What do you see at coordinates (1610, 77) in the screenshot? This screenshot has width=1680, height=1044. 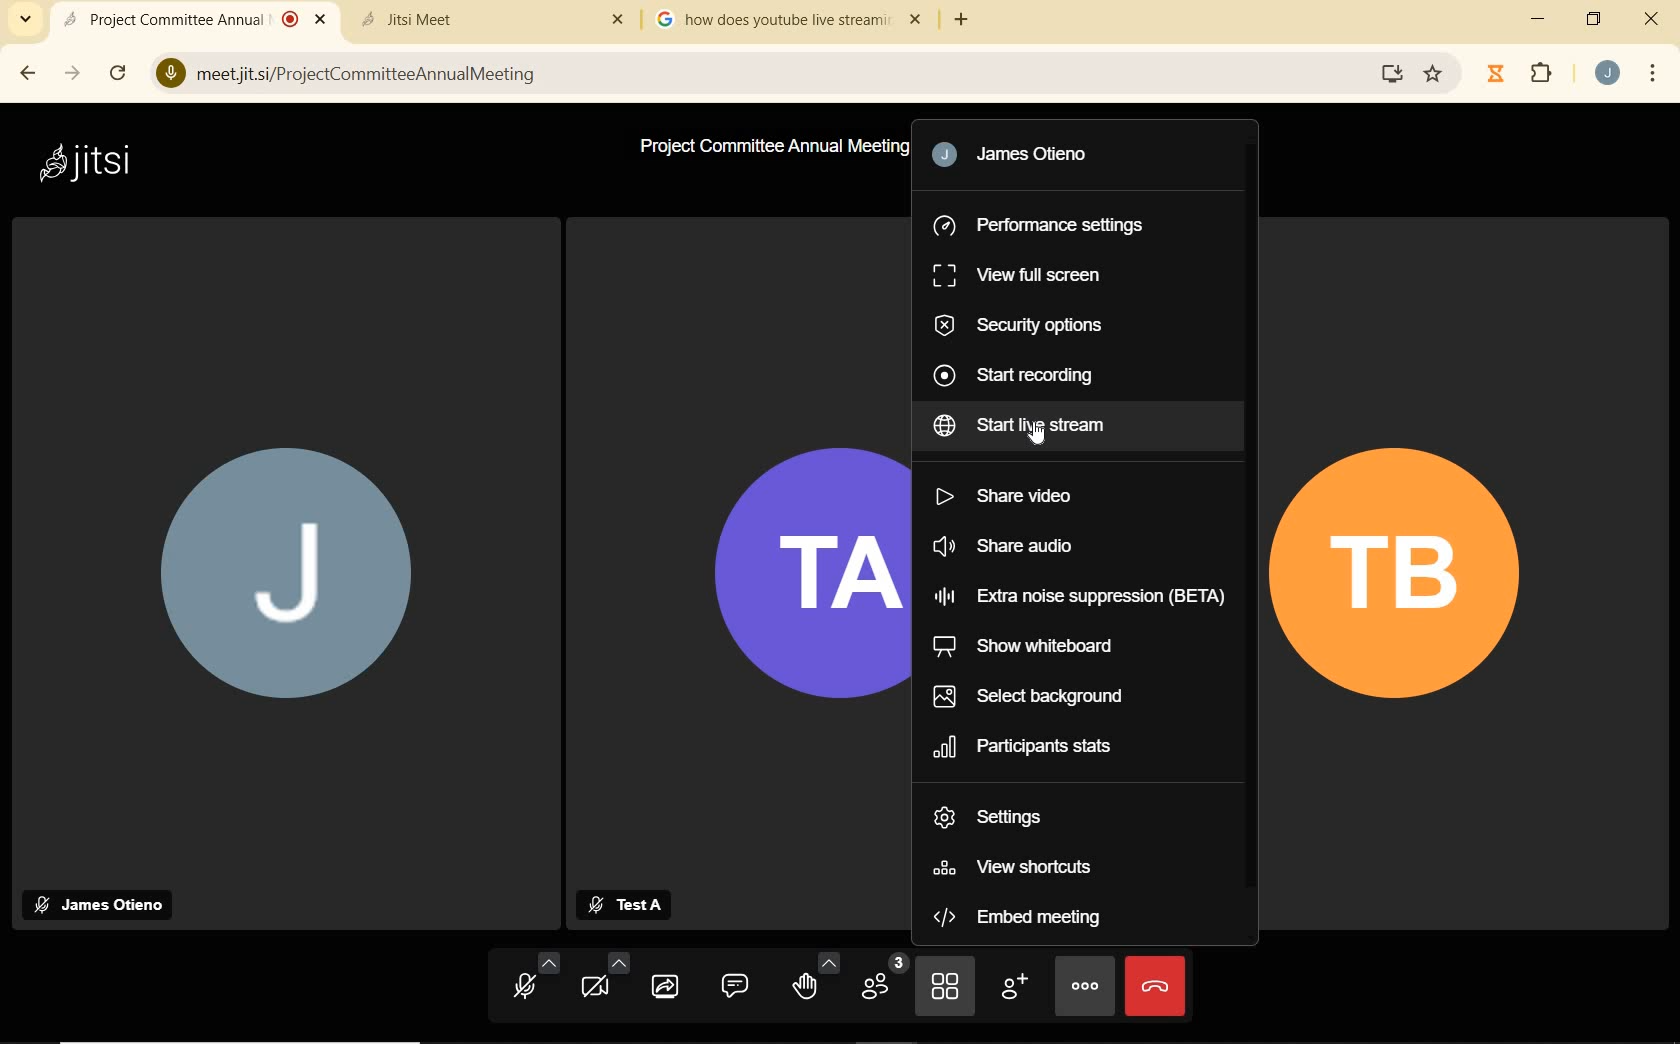 I see `account` at bounding box center [1610, 77].